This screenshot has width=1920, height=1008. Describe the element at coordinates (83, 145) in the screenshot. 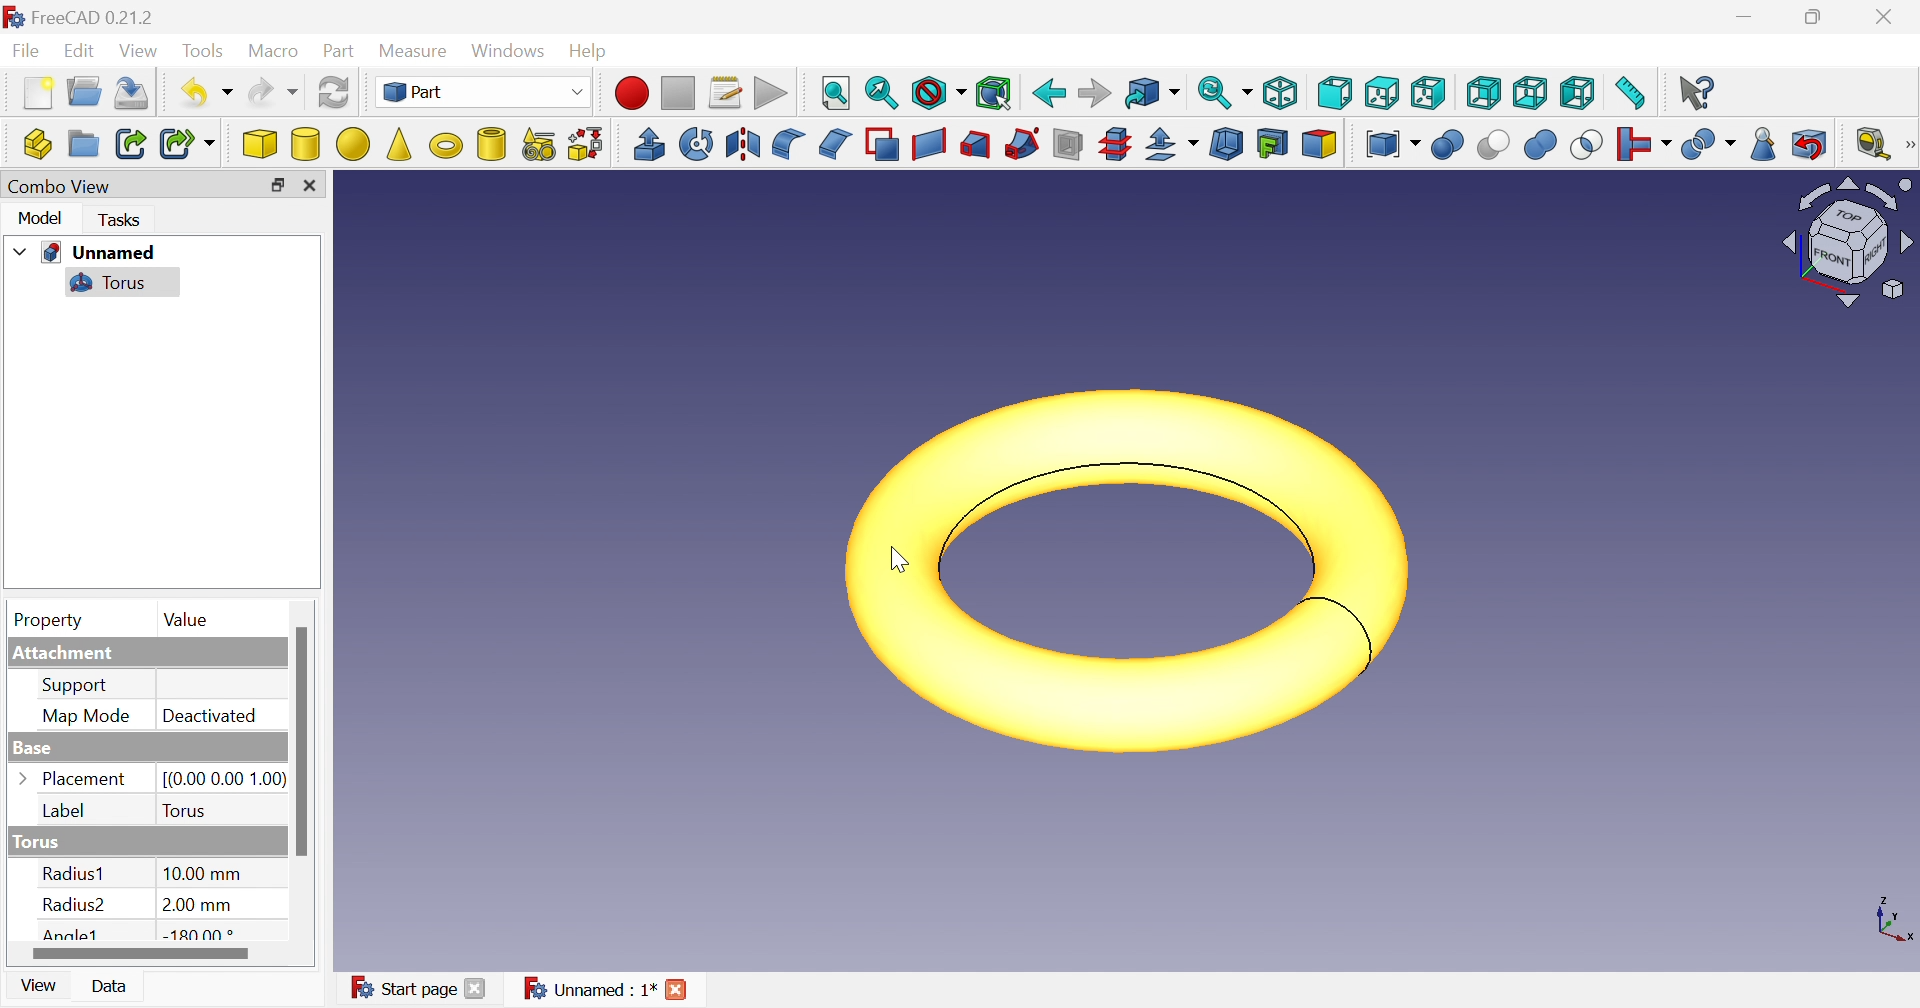

I see `Create group` at that location.